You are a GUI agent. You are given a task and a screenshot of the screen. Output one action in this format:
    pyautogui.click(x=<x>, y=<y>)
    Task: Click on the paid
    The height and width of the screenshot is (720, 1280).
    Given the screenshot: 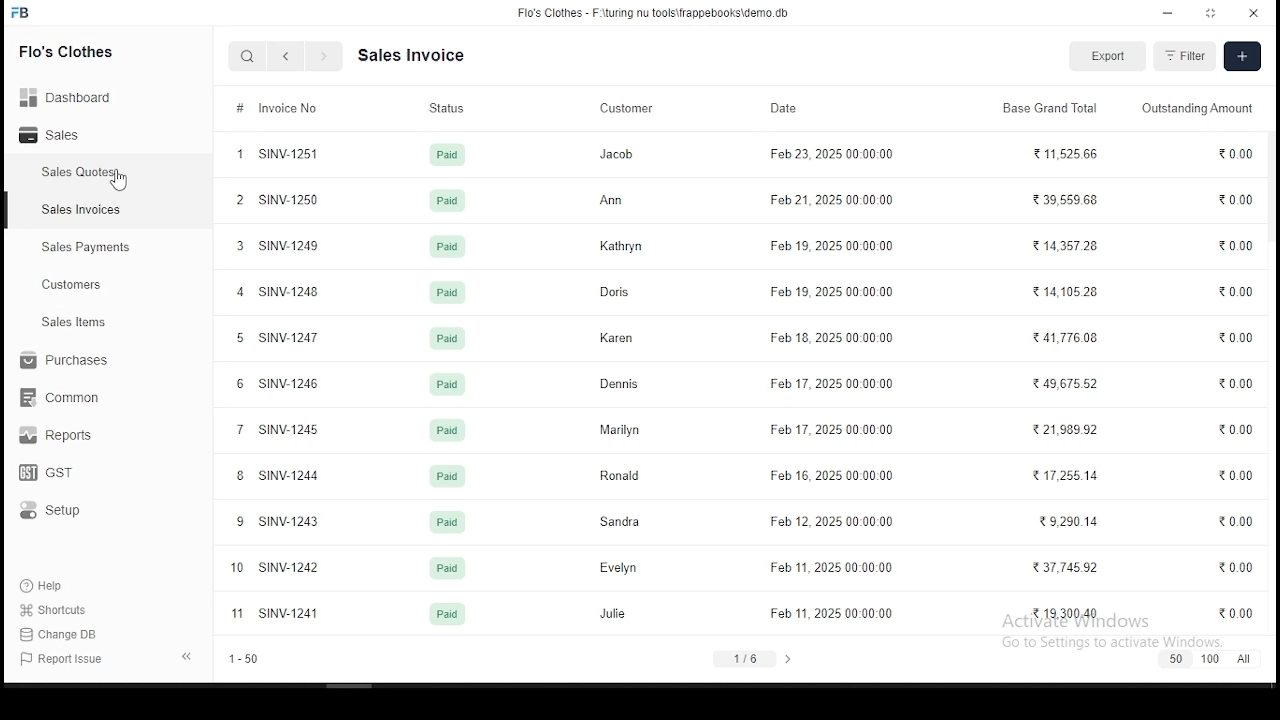 What is the action you would take?
    pyautogui.click(x=443, y=475)
    